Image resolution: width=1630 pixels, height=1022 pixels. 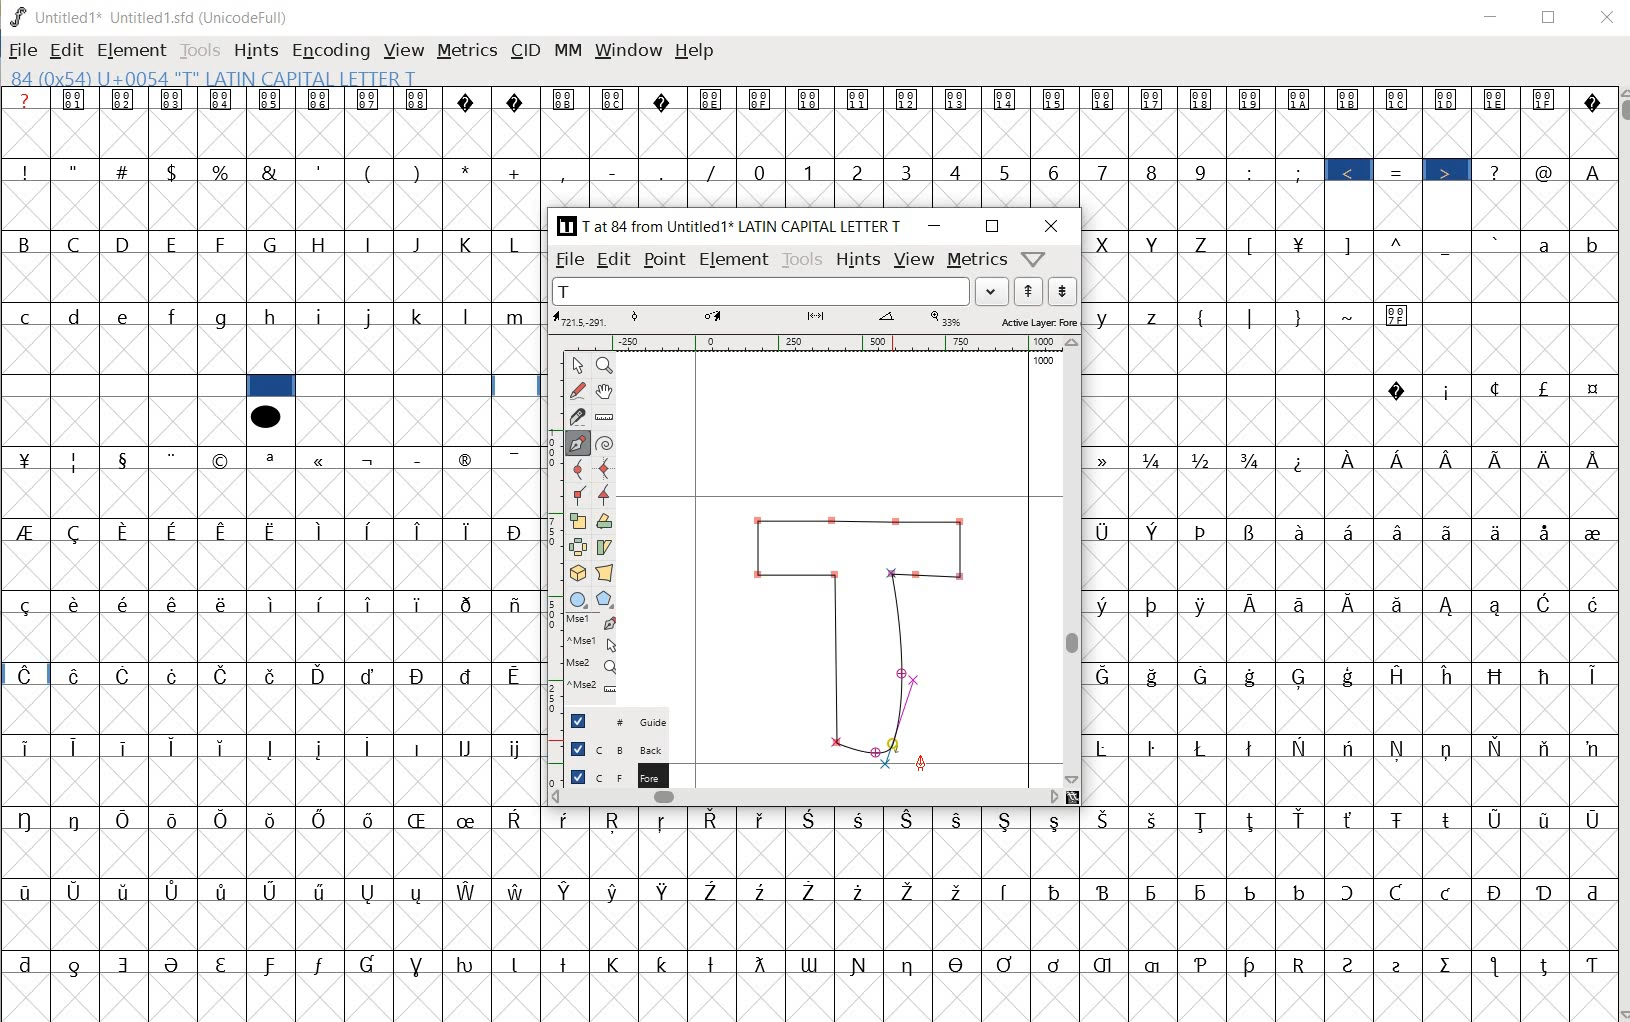 I want to click on Symbol, so click(x=1589, y=748).